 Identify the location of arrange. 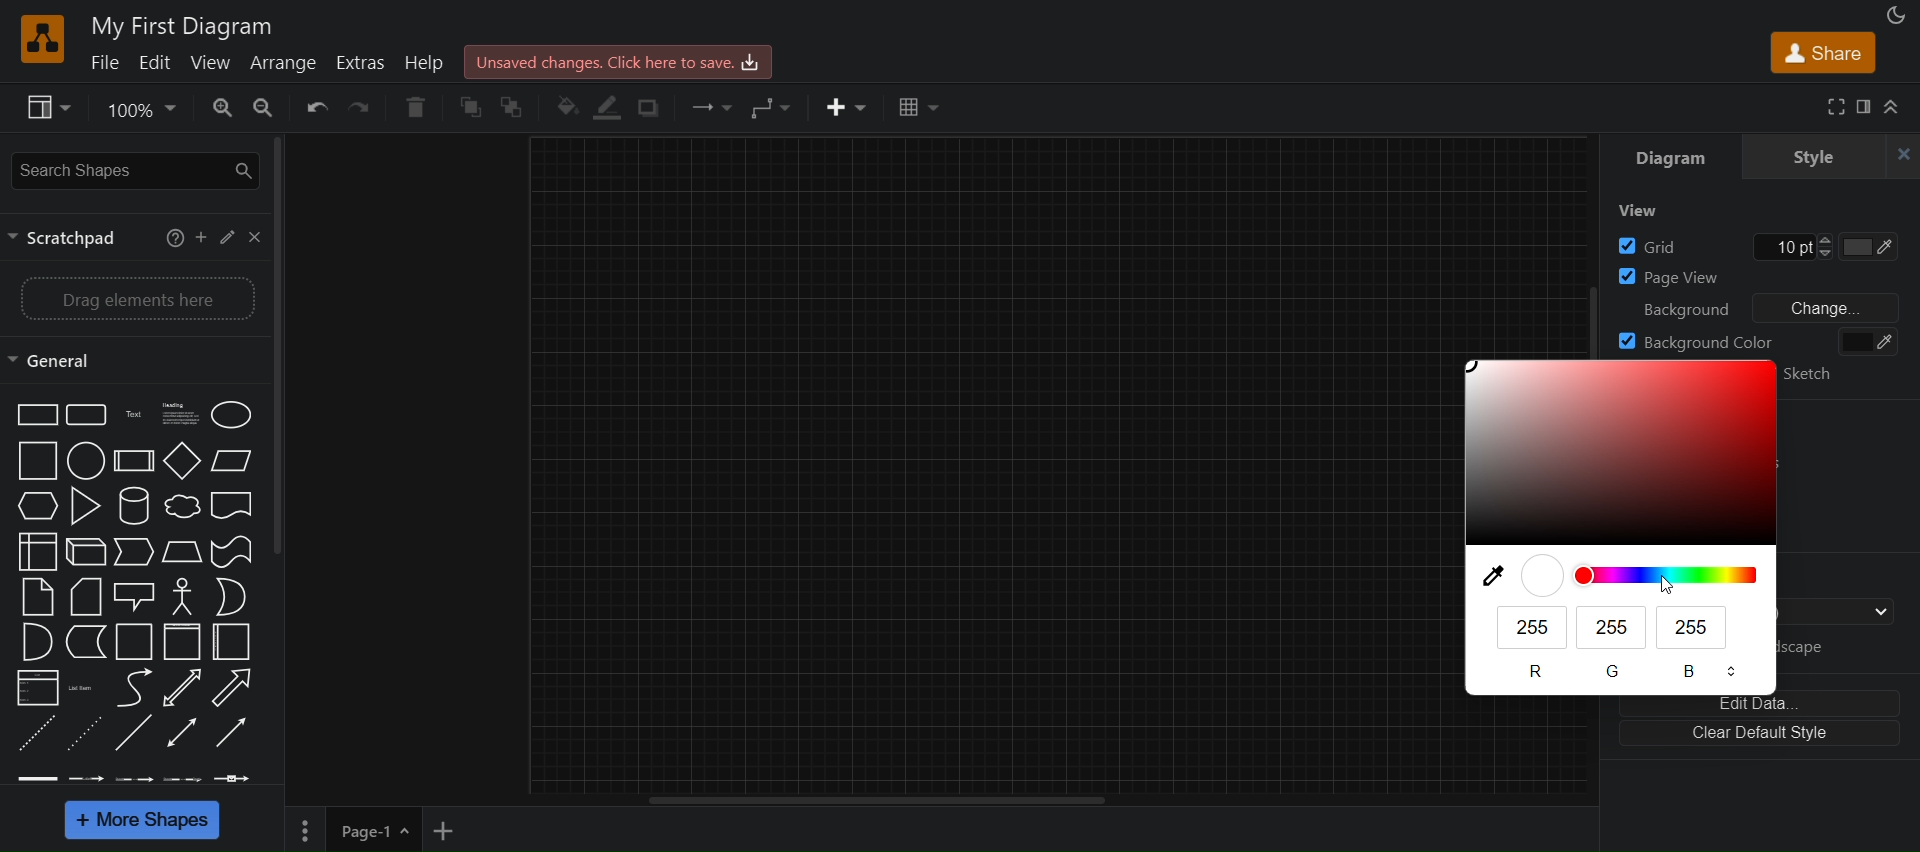
(289, 65).